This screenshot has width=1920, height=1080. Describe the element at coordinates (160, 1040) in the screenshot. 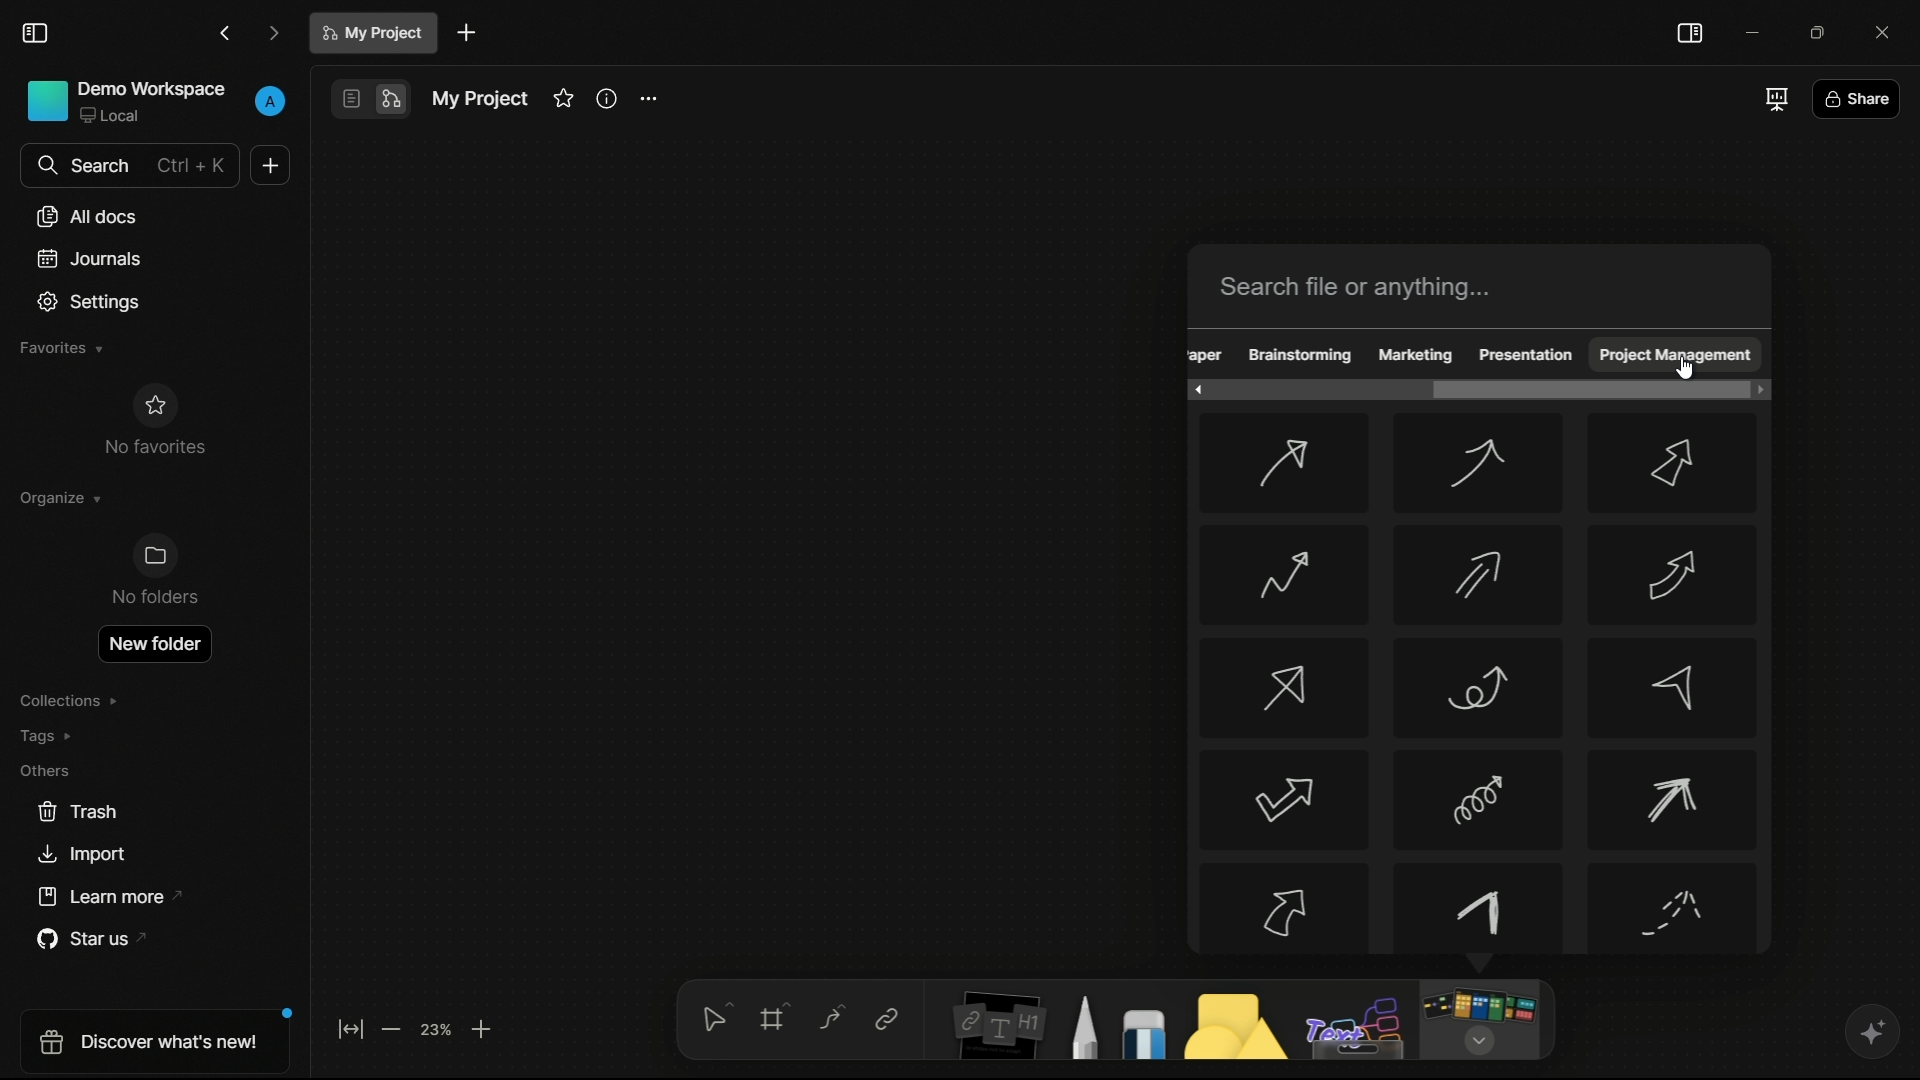

I see `discover what's new` at that location.